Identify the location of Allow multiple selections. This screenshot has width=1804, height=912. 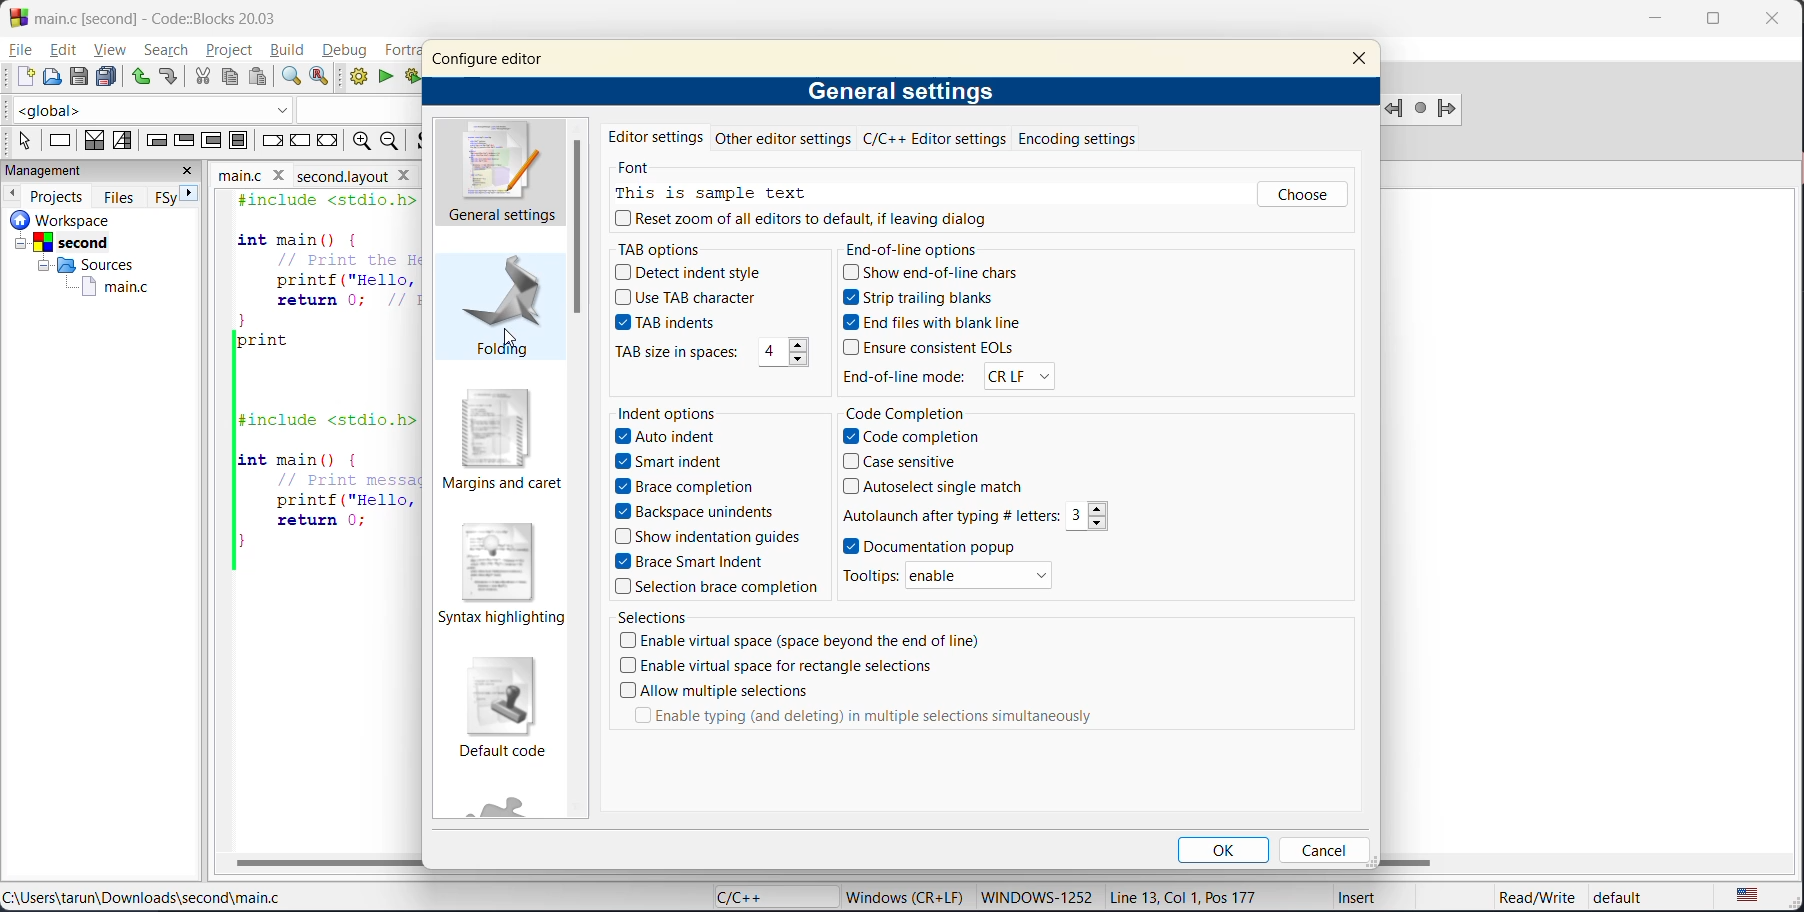
(718, 692).